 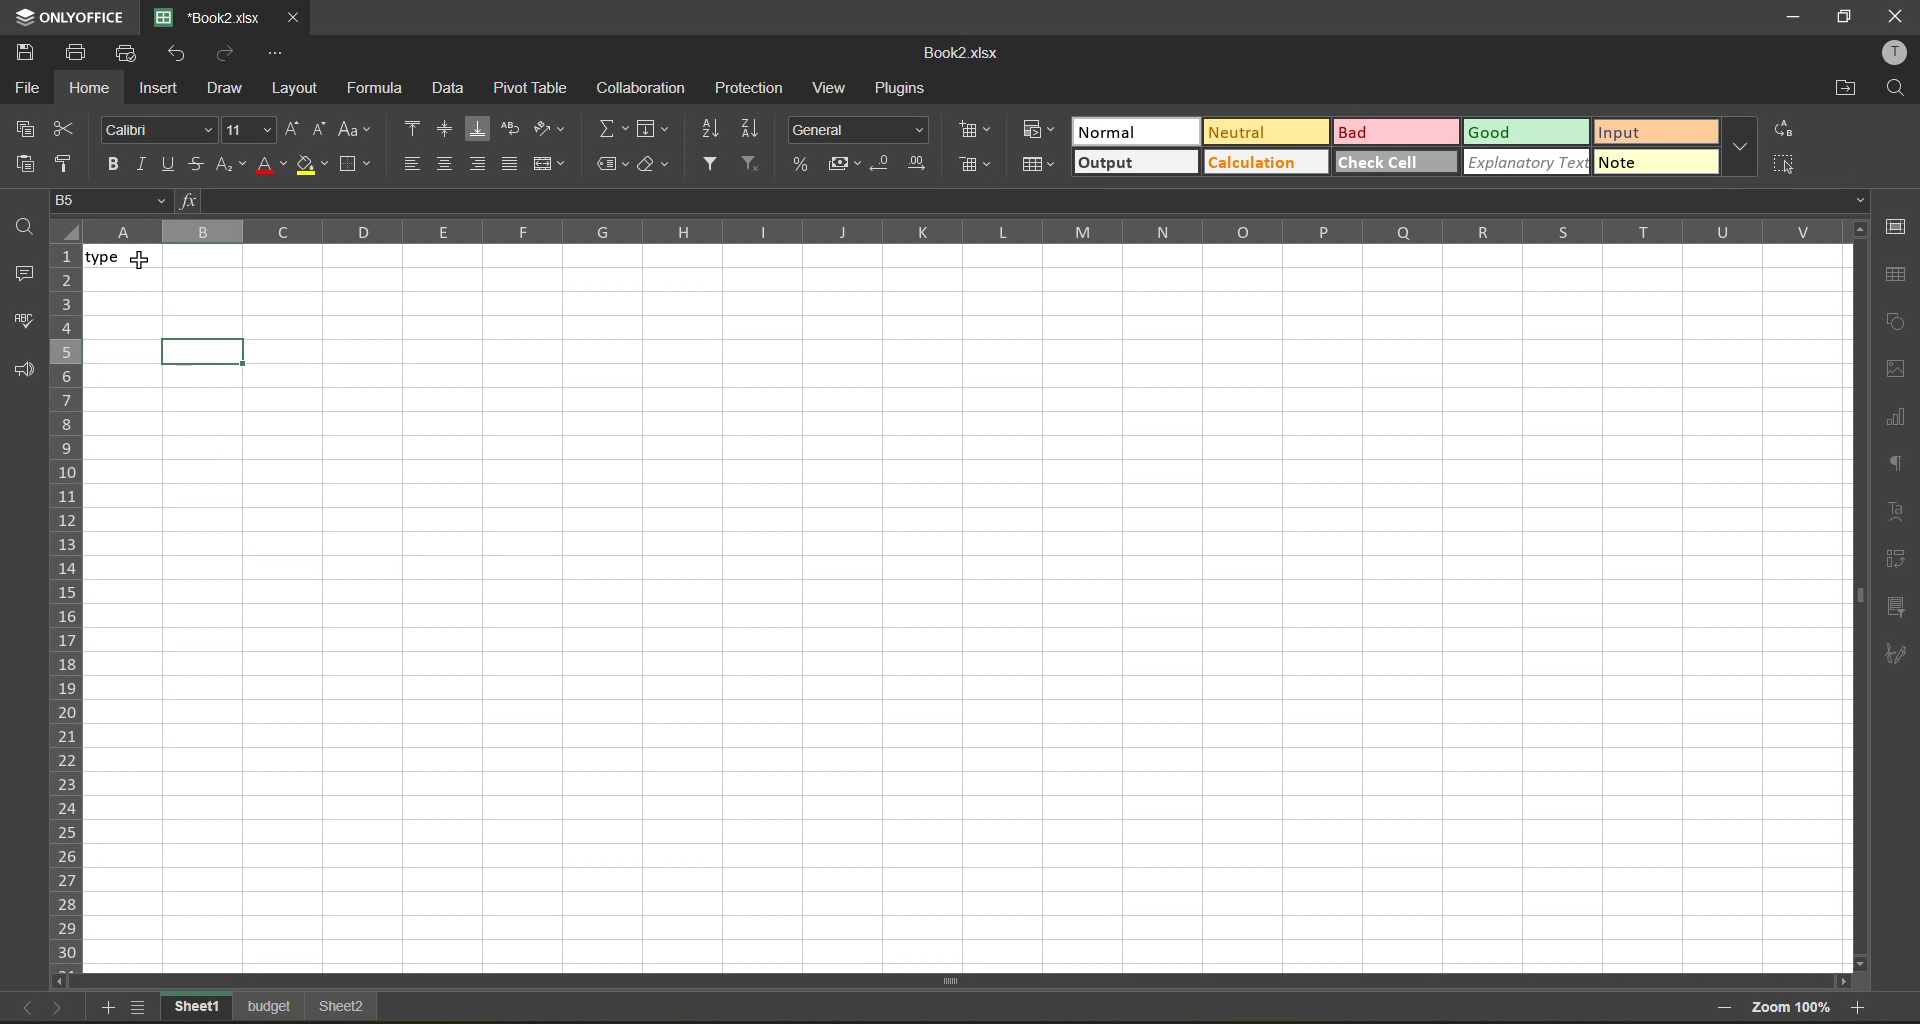 What do you see at coordinates (294, 127) in the screenshot?
I see `increment size` at bounding box center [294, 127].